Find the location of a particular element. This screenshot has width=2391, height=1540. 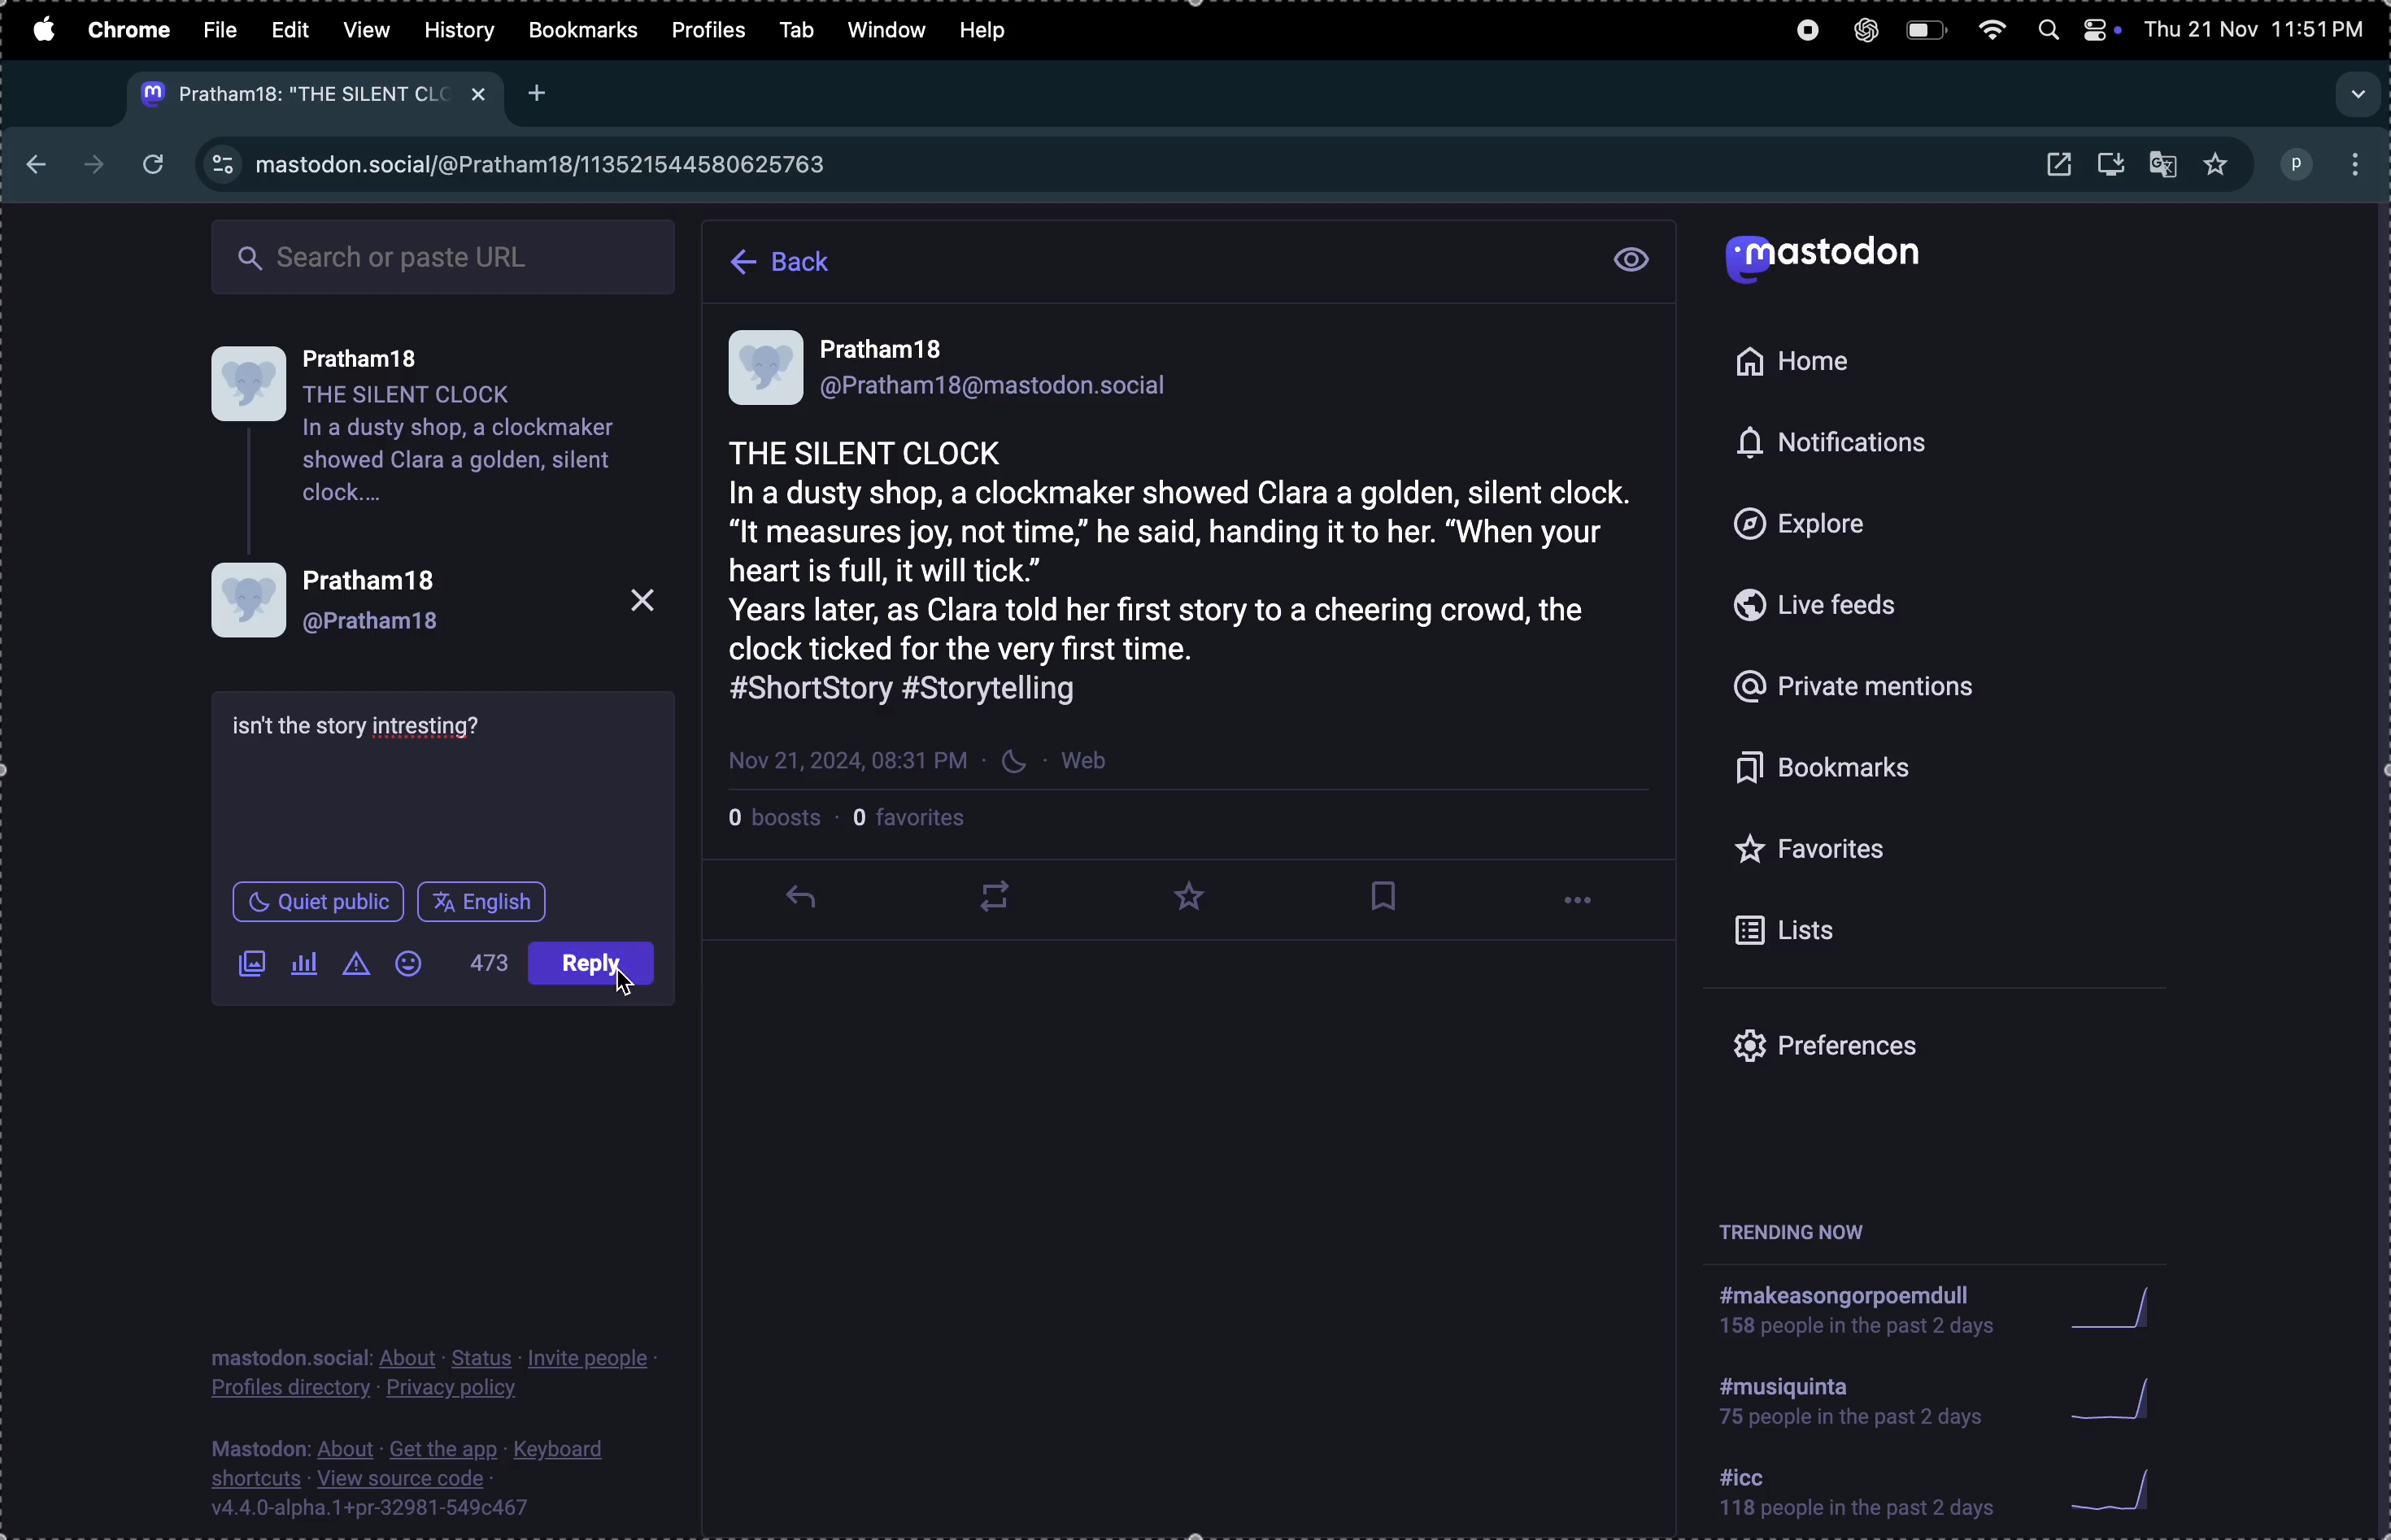

list is located at coordinates (1879, 931).